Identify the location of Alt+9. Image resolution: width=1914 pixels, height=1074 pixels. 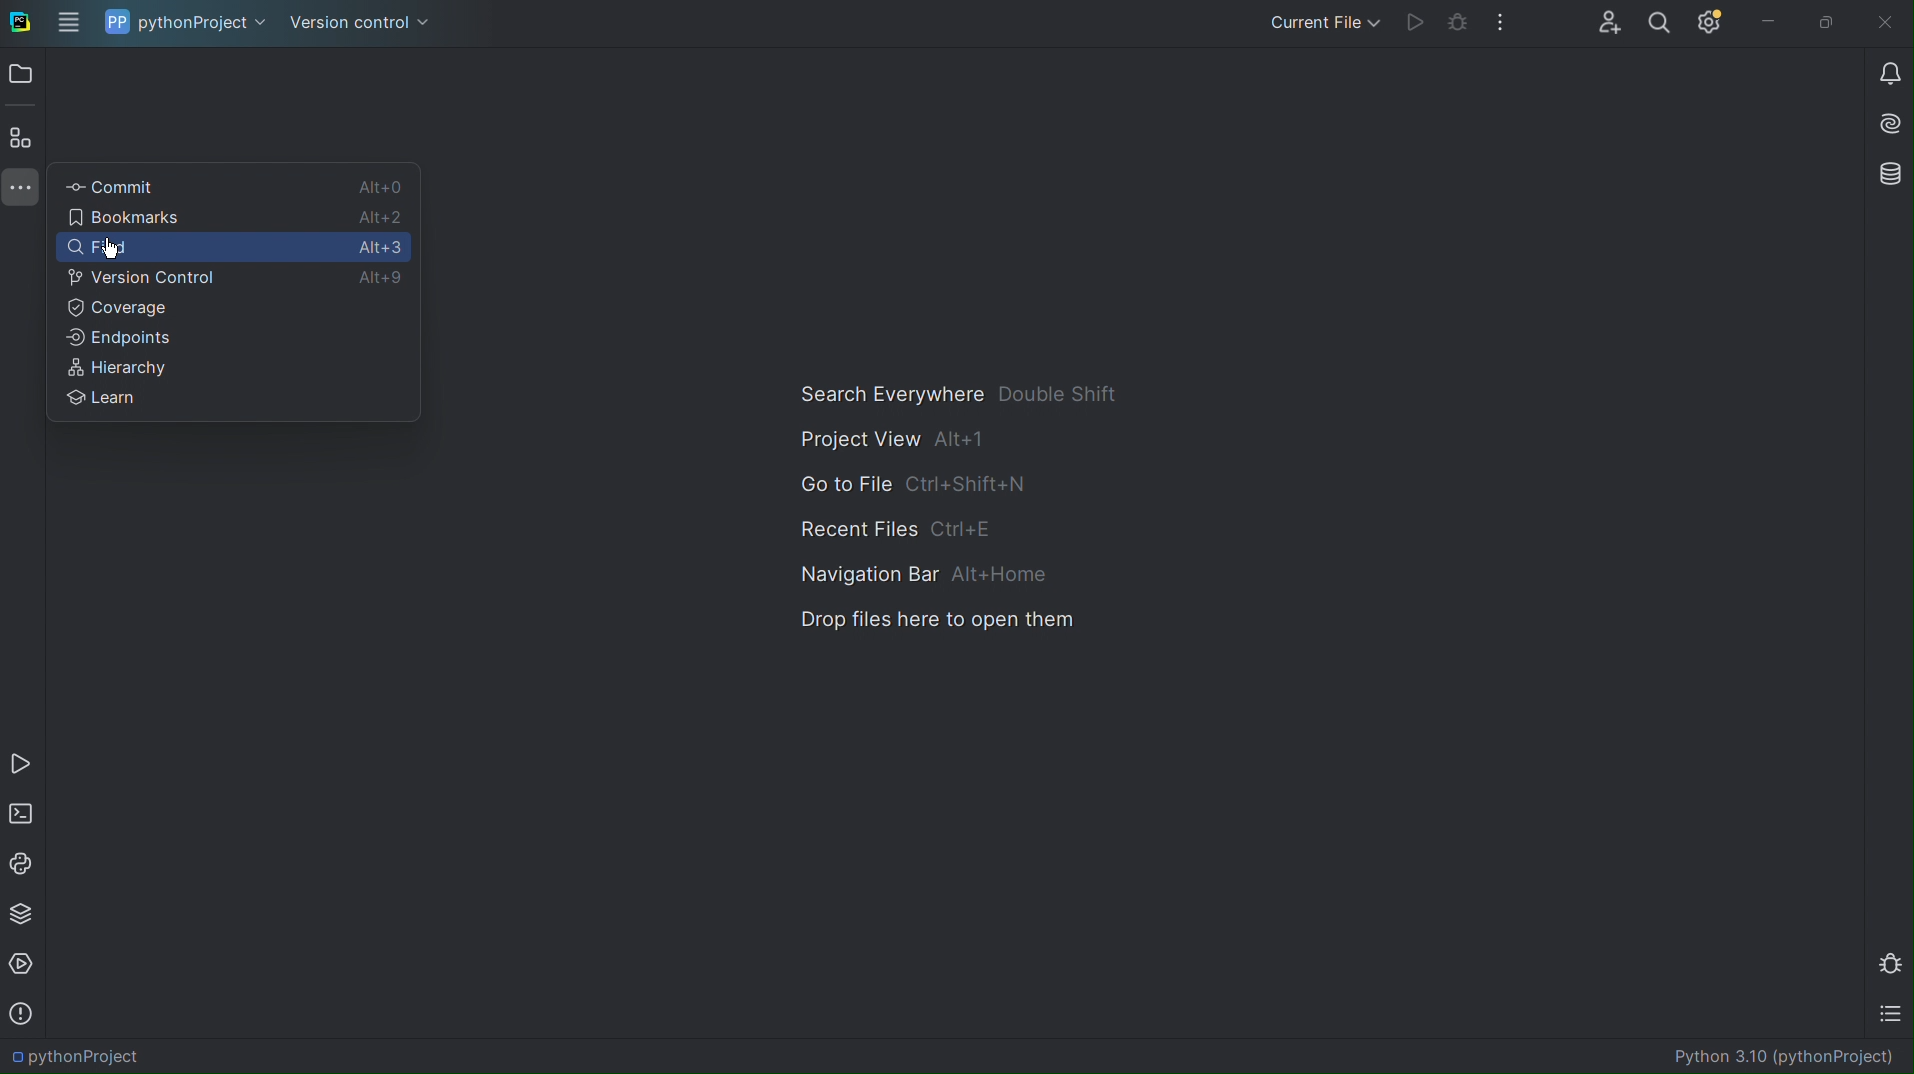
(386, 275).